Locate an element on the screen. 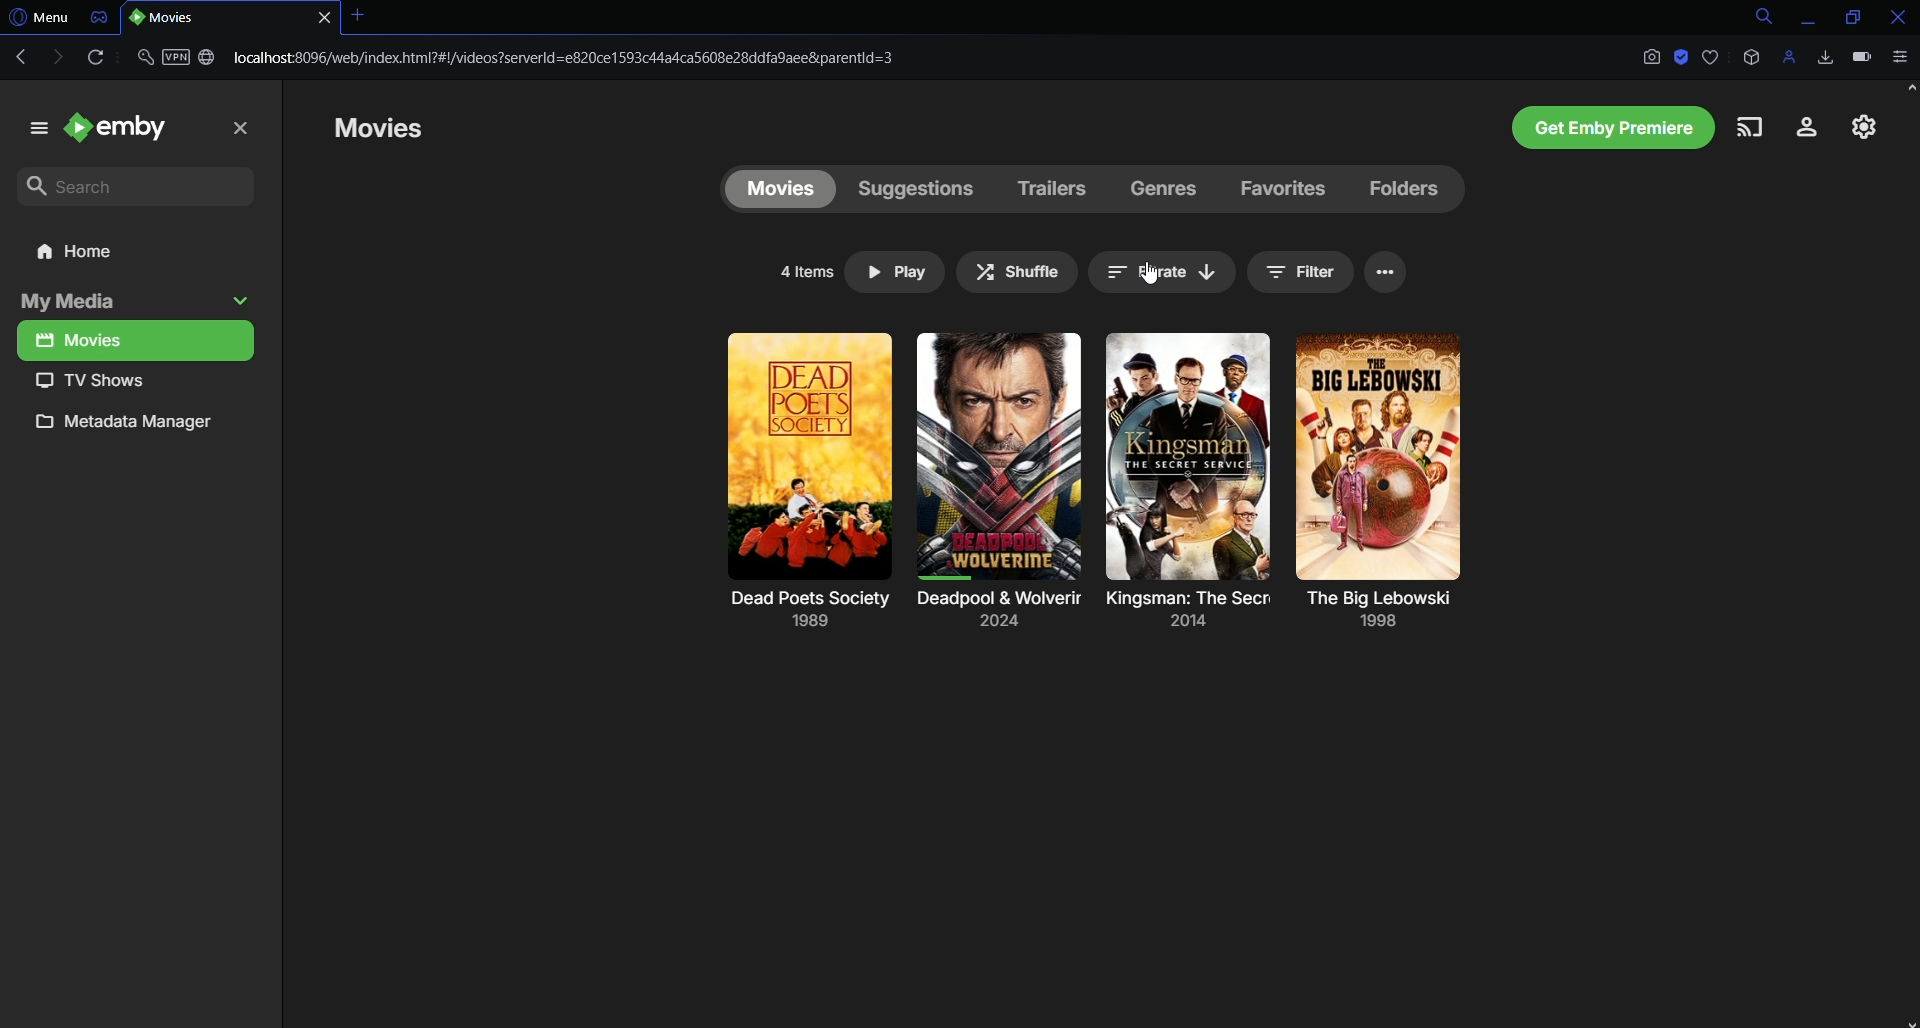 Image resolution: width=1920 pixels, height=1028 pixels. Battery is located at coordinates (1860, 58).